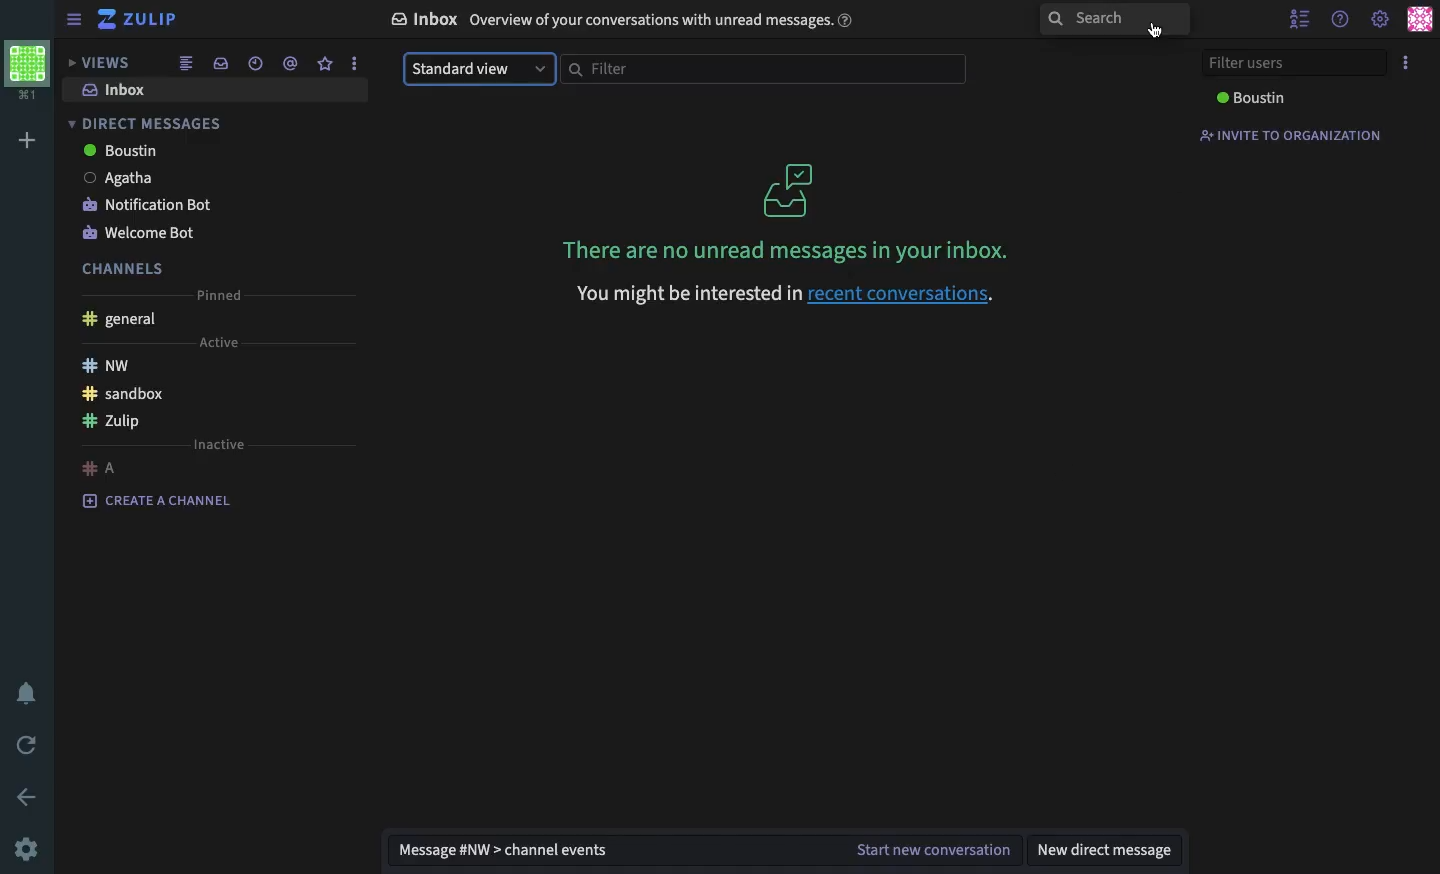  Describe the element at coordinates (29, 742) in the screenshot. I see `refresh ` at that location.